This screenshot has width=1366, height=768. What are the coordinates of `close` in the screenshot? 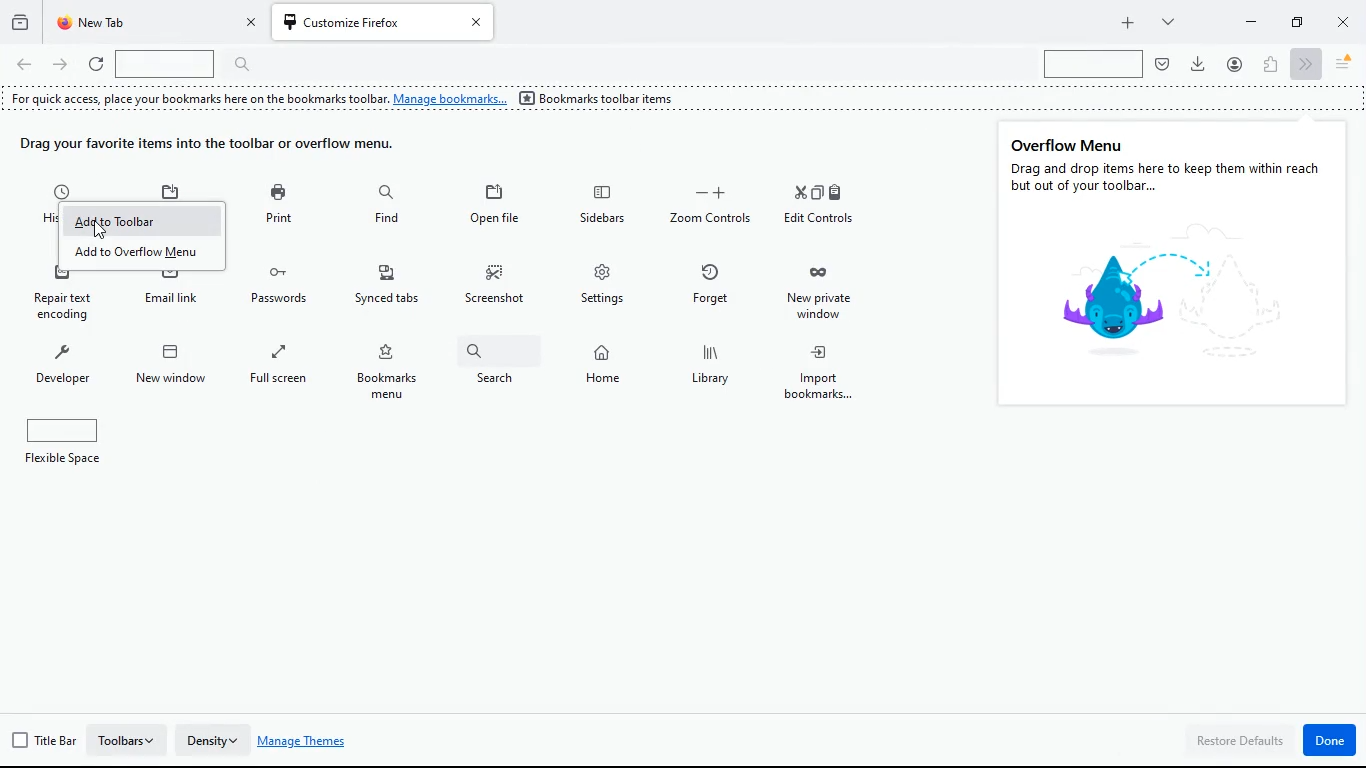 It's located at (1345, 25).